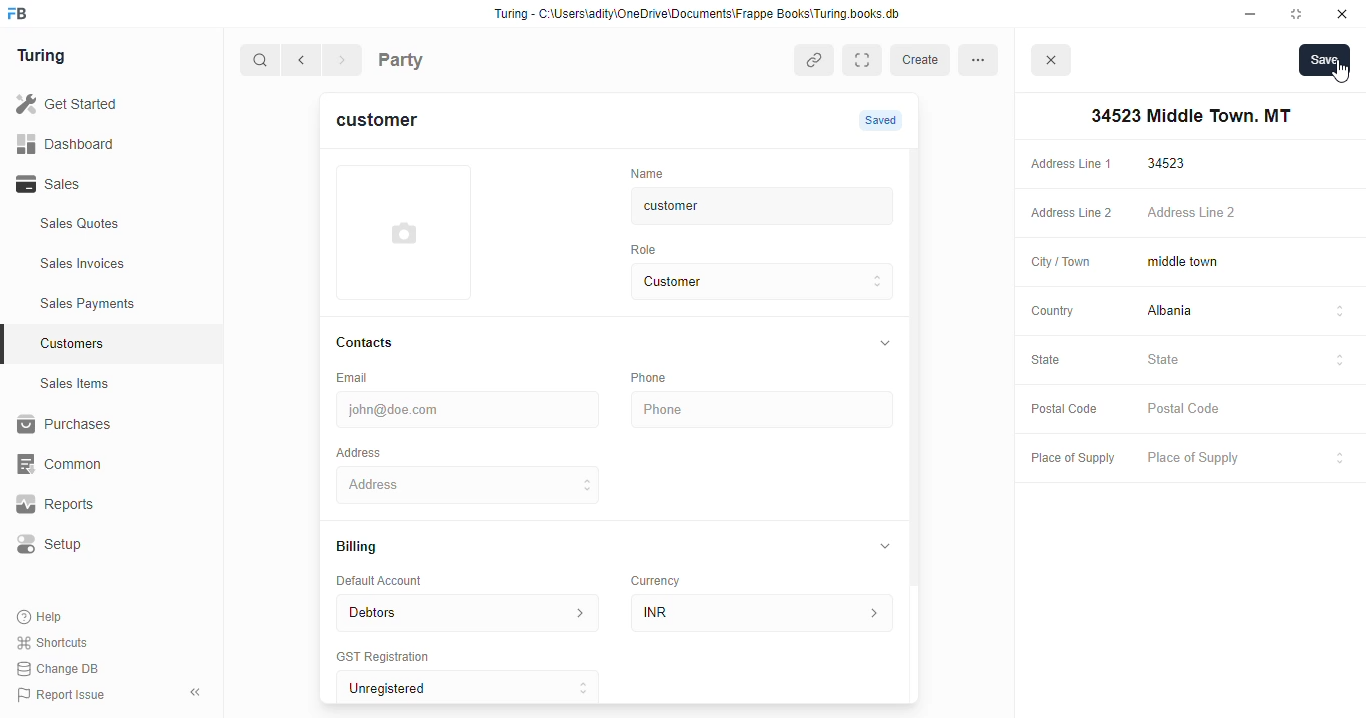  Describe the element at coordinates (65, 693) in the screenshot. I see `Report Issue` at that location.